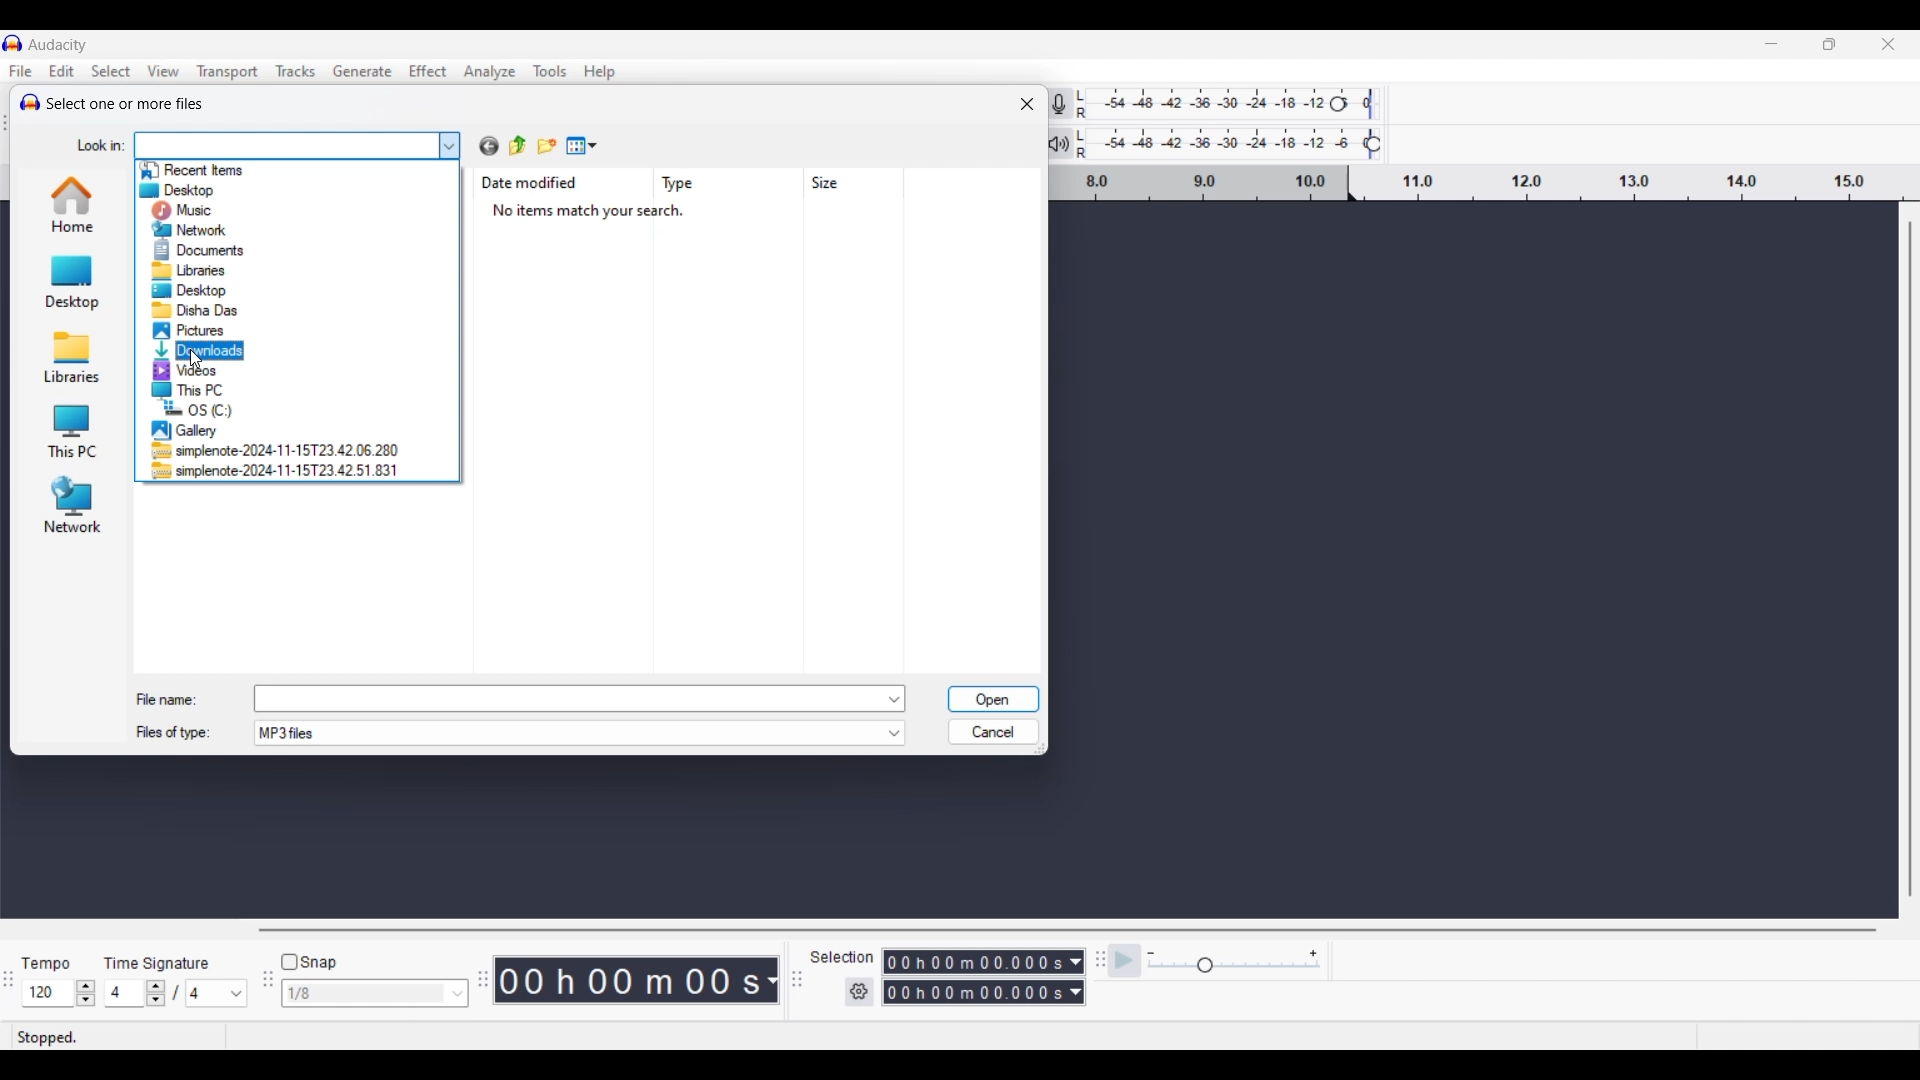 The image size is (1920, 1080). Describe the element at coordinates (600, 212) in the screenshot. I see `No items match your search.` at that location.